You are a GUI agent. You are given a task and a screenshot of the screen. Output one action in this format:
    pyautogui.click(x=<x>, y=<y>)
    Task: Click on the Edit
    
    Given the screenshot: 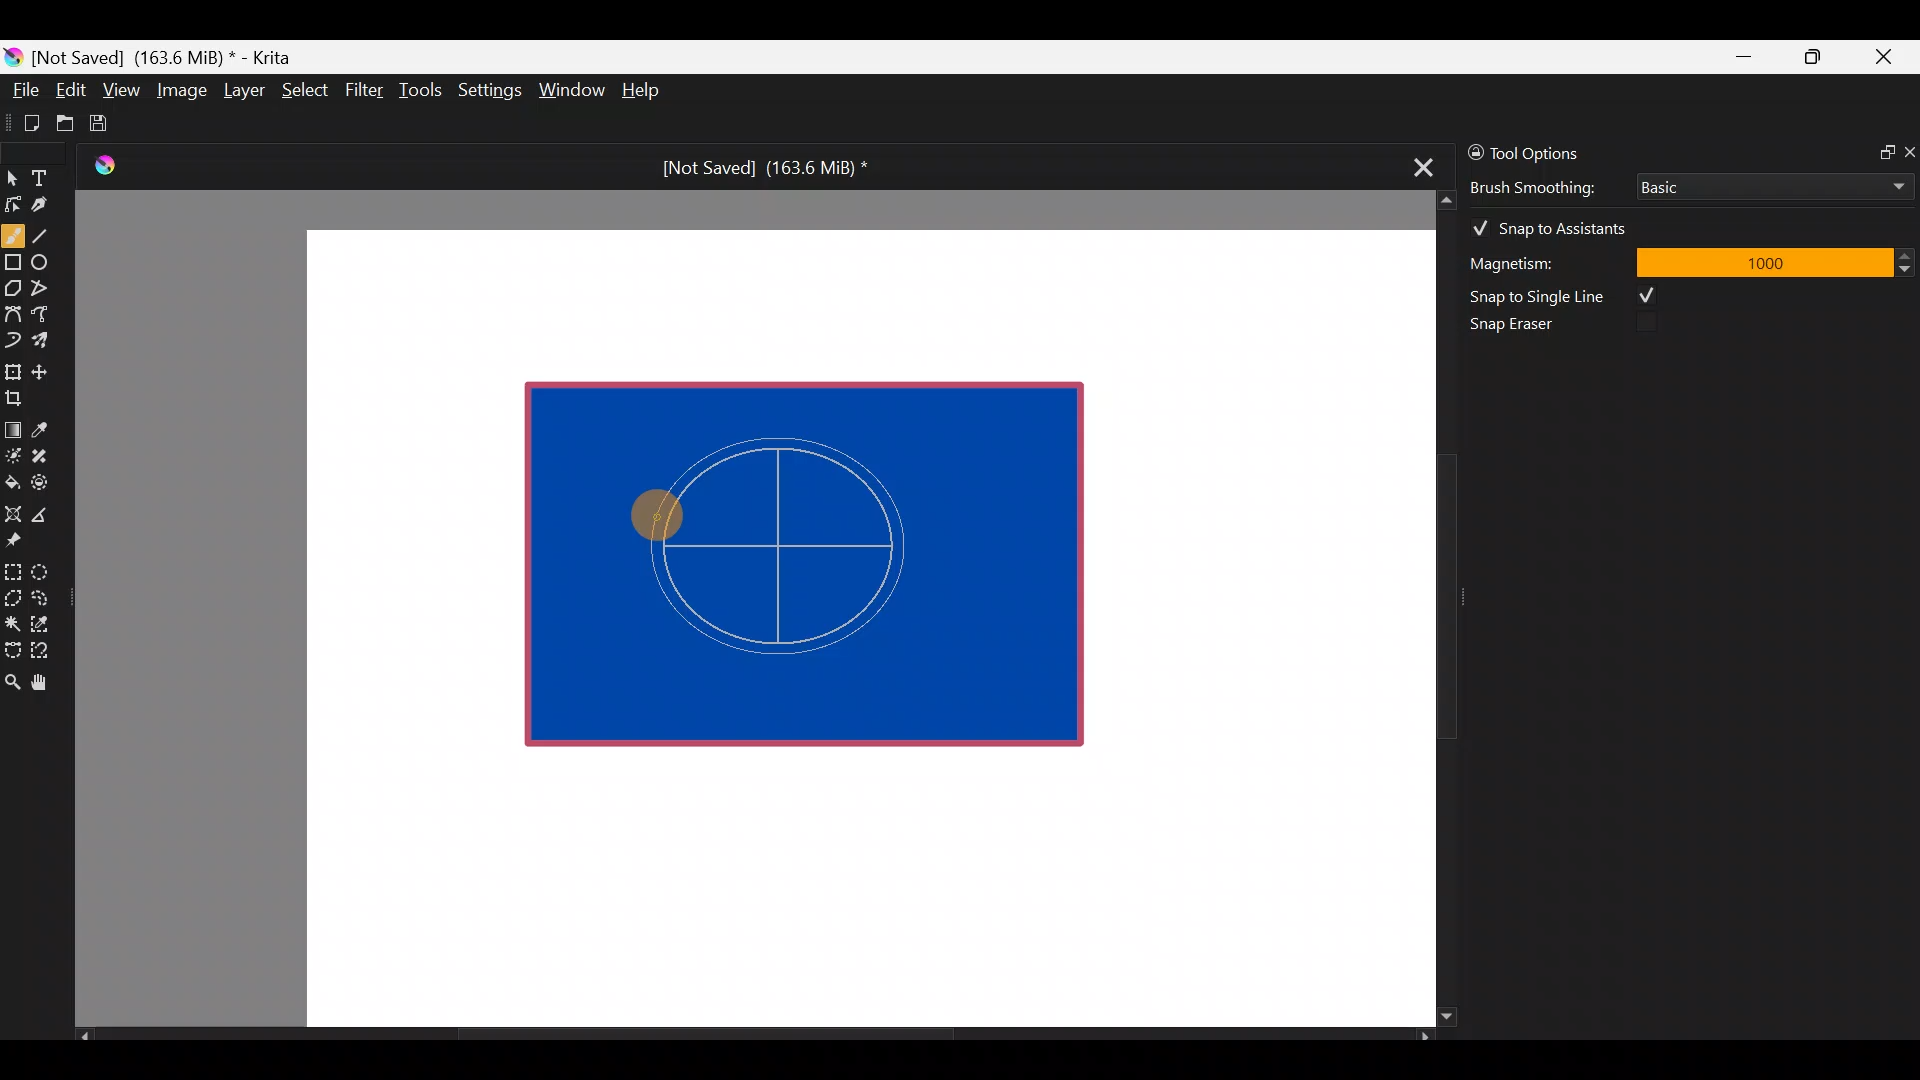 What is the action you would take?
    pyautogui.click(x=70, y=93)
    